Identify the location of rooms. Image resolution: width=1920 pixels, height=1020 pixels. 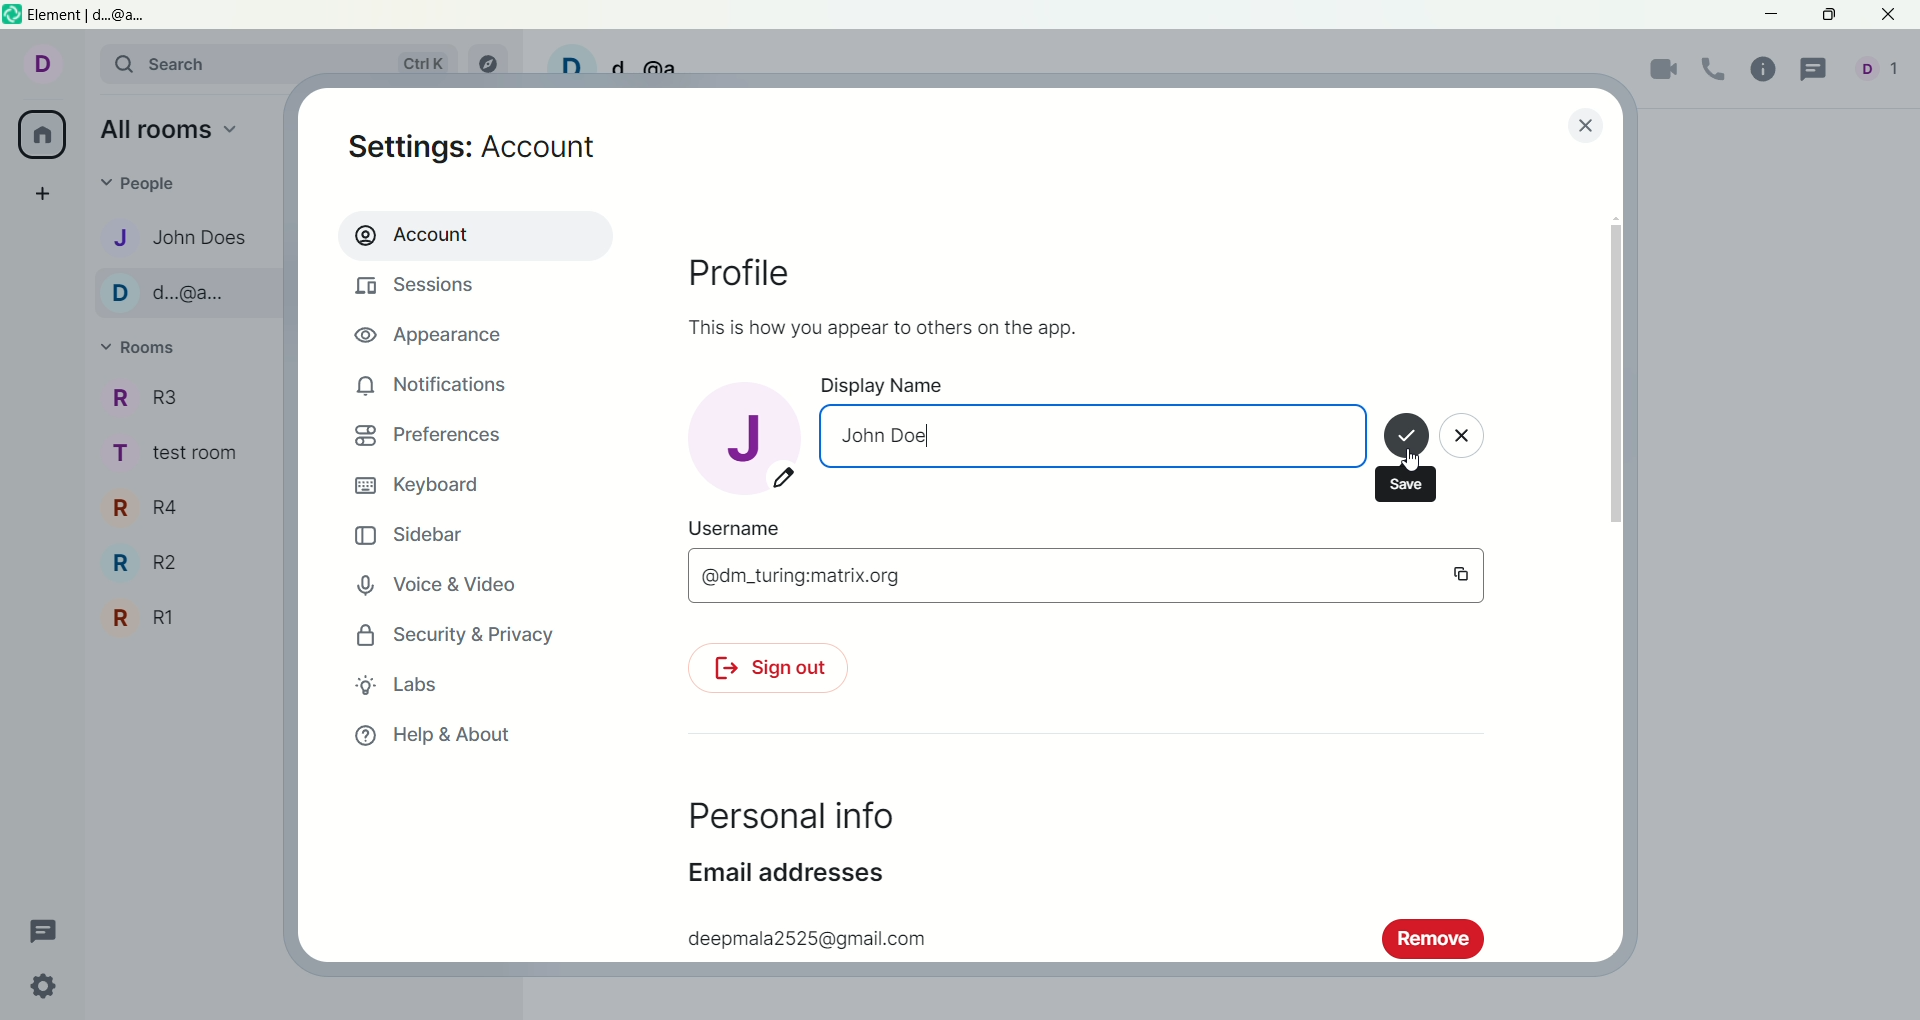
(146, 349).